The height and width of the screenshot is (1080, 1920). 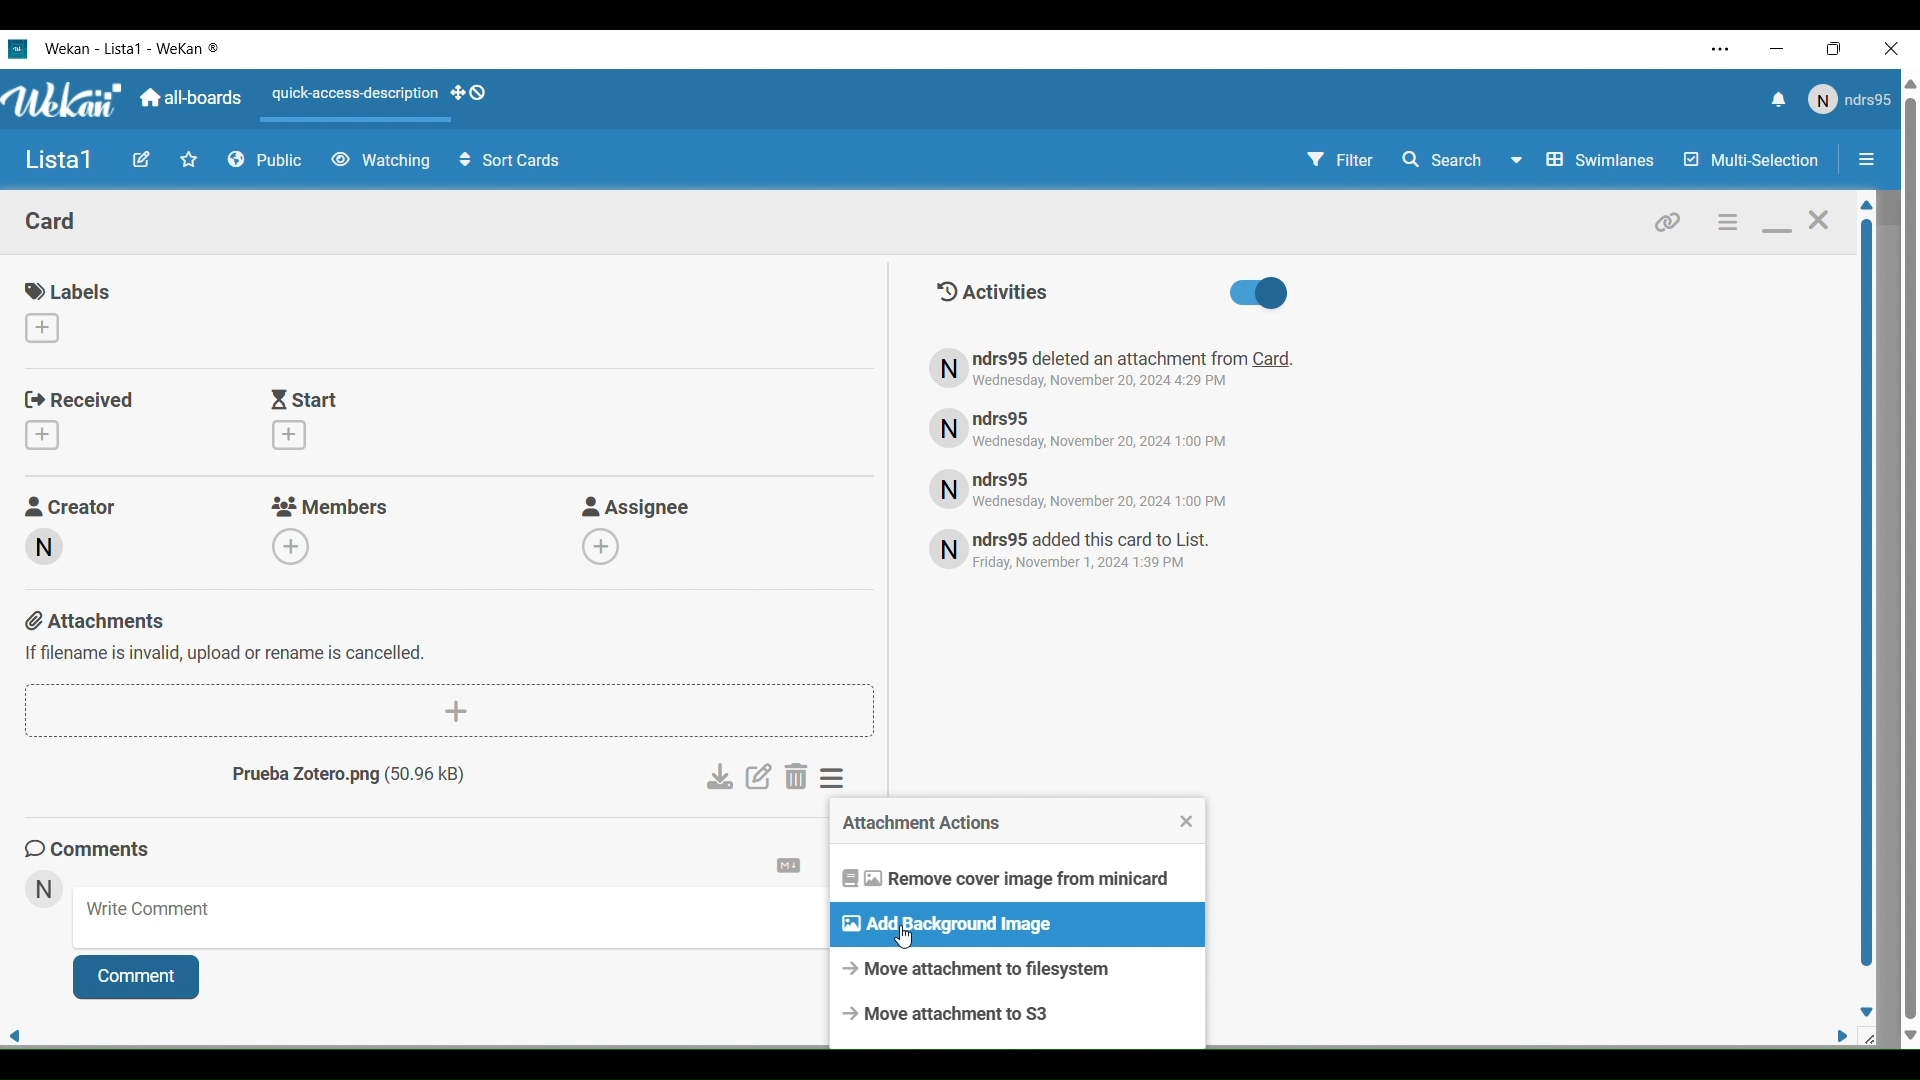 I want to click on Minimize, so click(x=1779, y=49).